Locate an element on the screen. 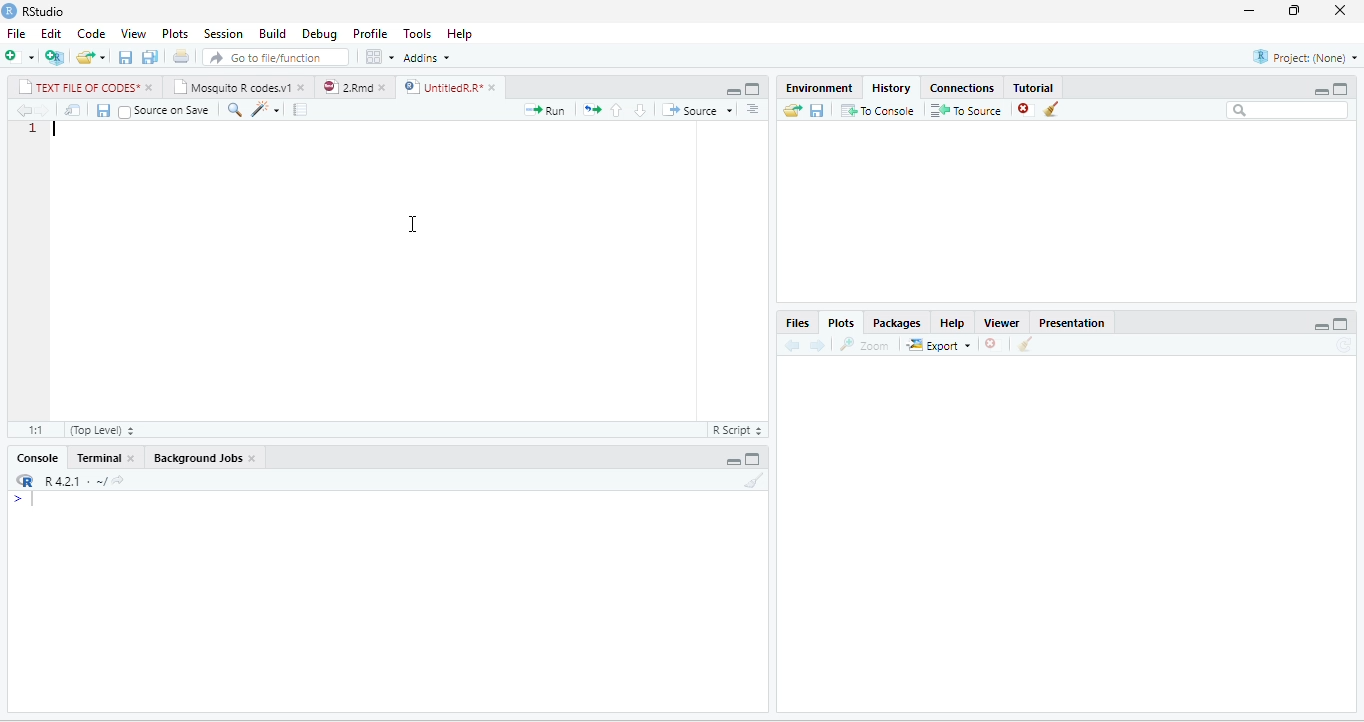  maximize is located at coordinates (753, 89).